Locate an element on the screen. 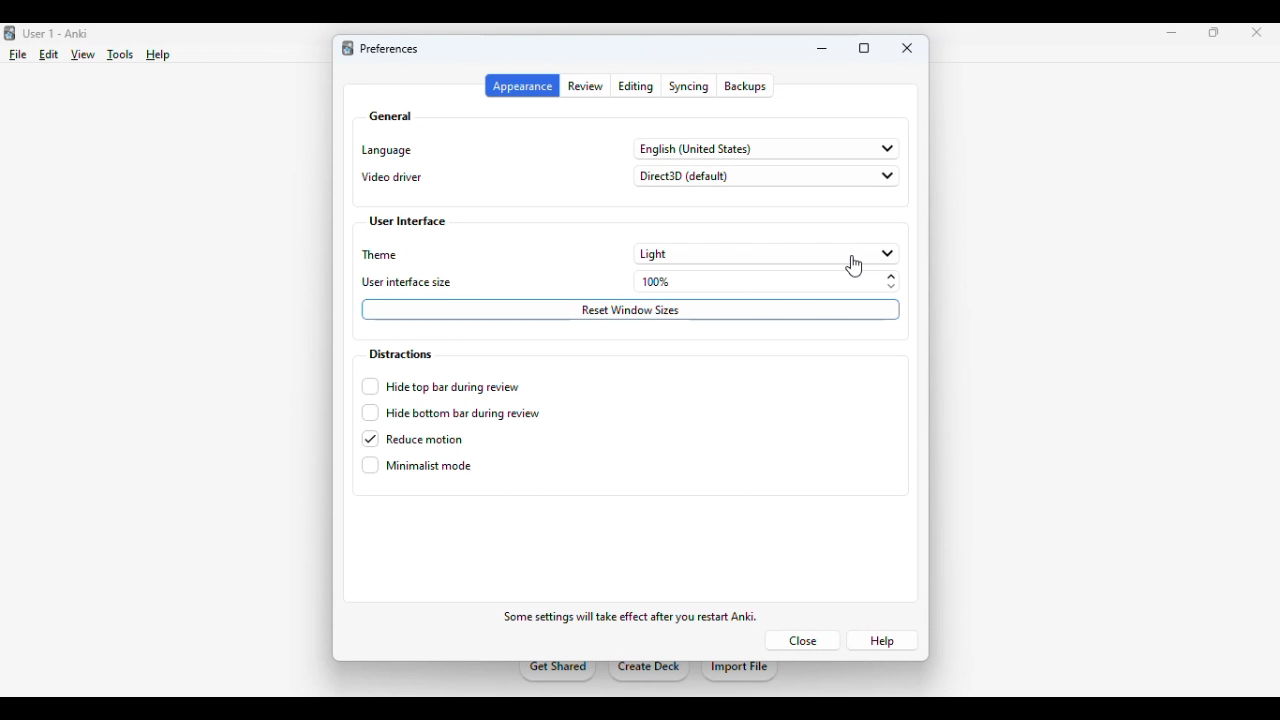  edit is located at coordinates (49, 54).